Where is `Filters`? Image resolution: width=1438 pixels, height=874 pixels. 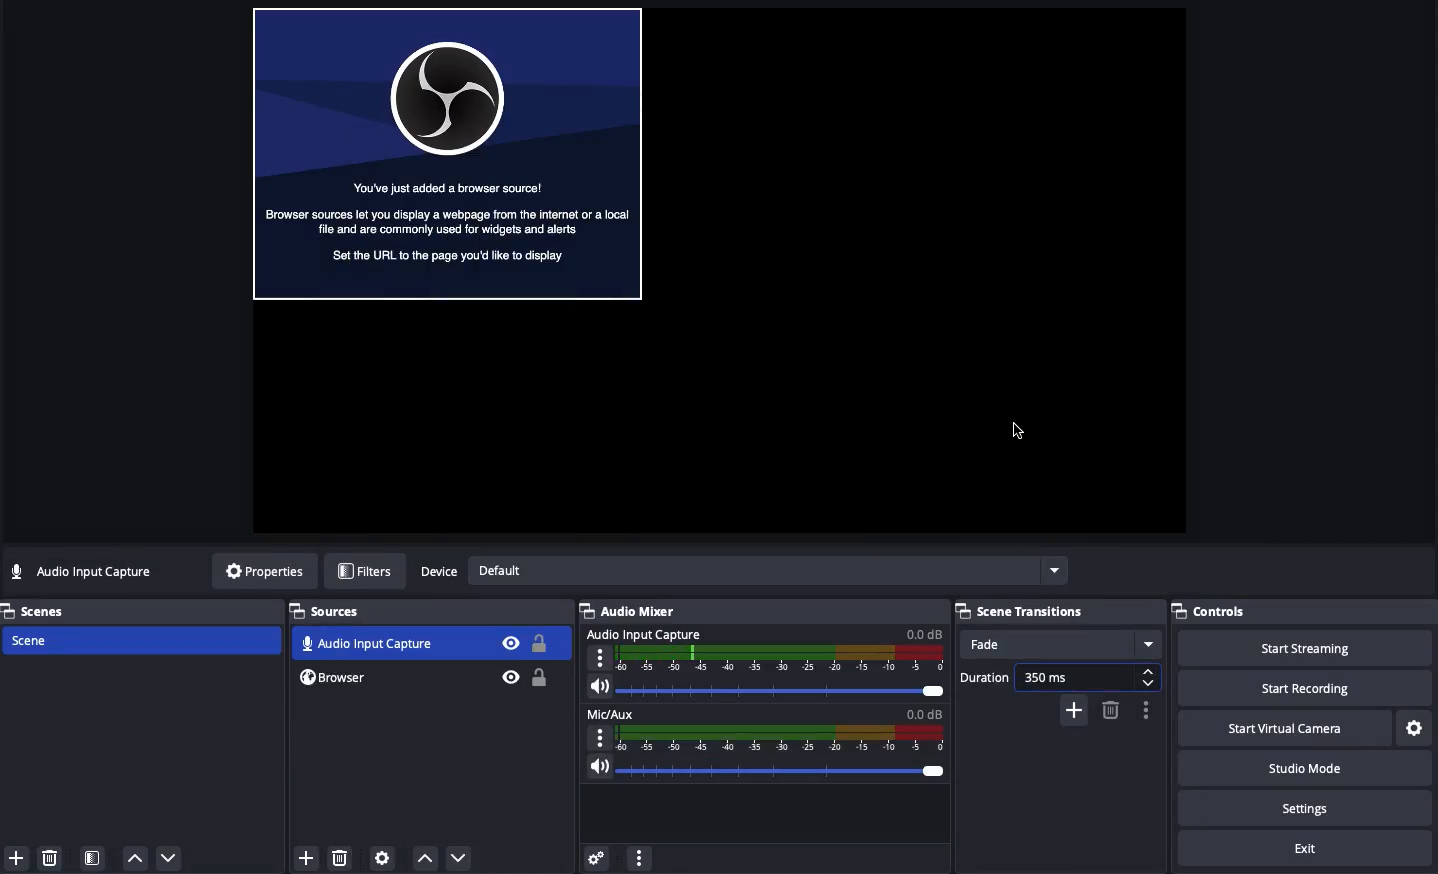 Filters is located at coordinates (368, 571).